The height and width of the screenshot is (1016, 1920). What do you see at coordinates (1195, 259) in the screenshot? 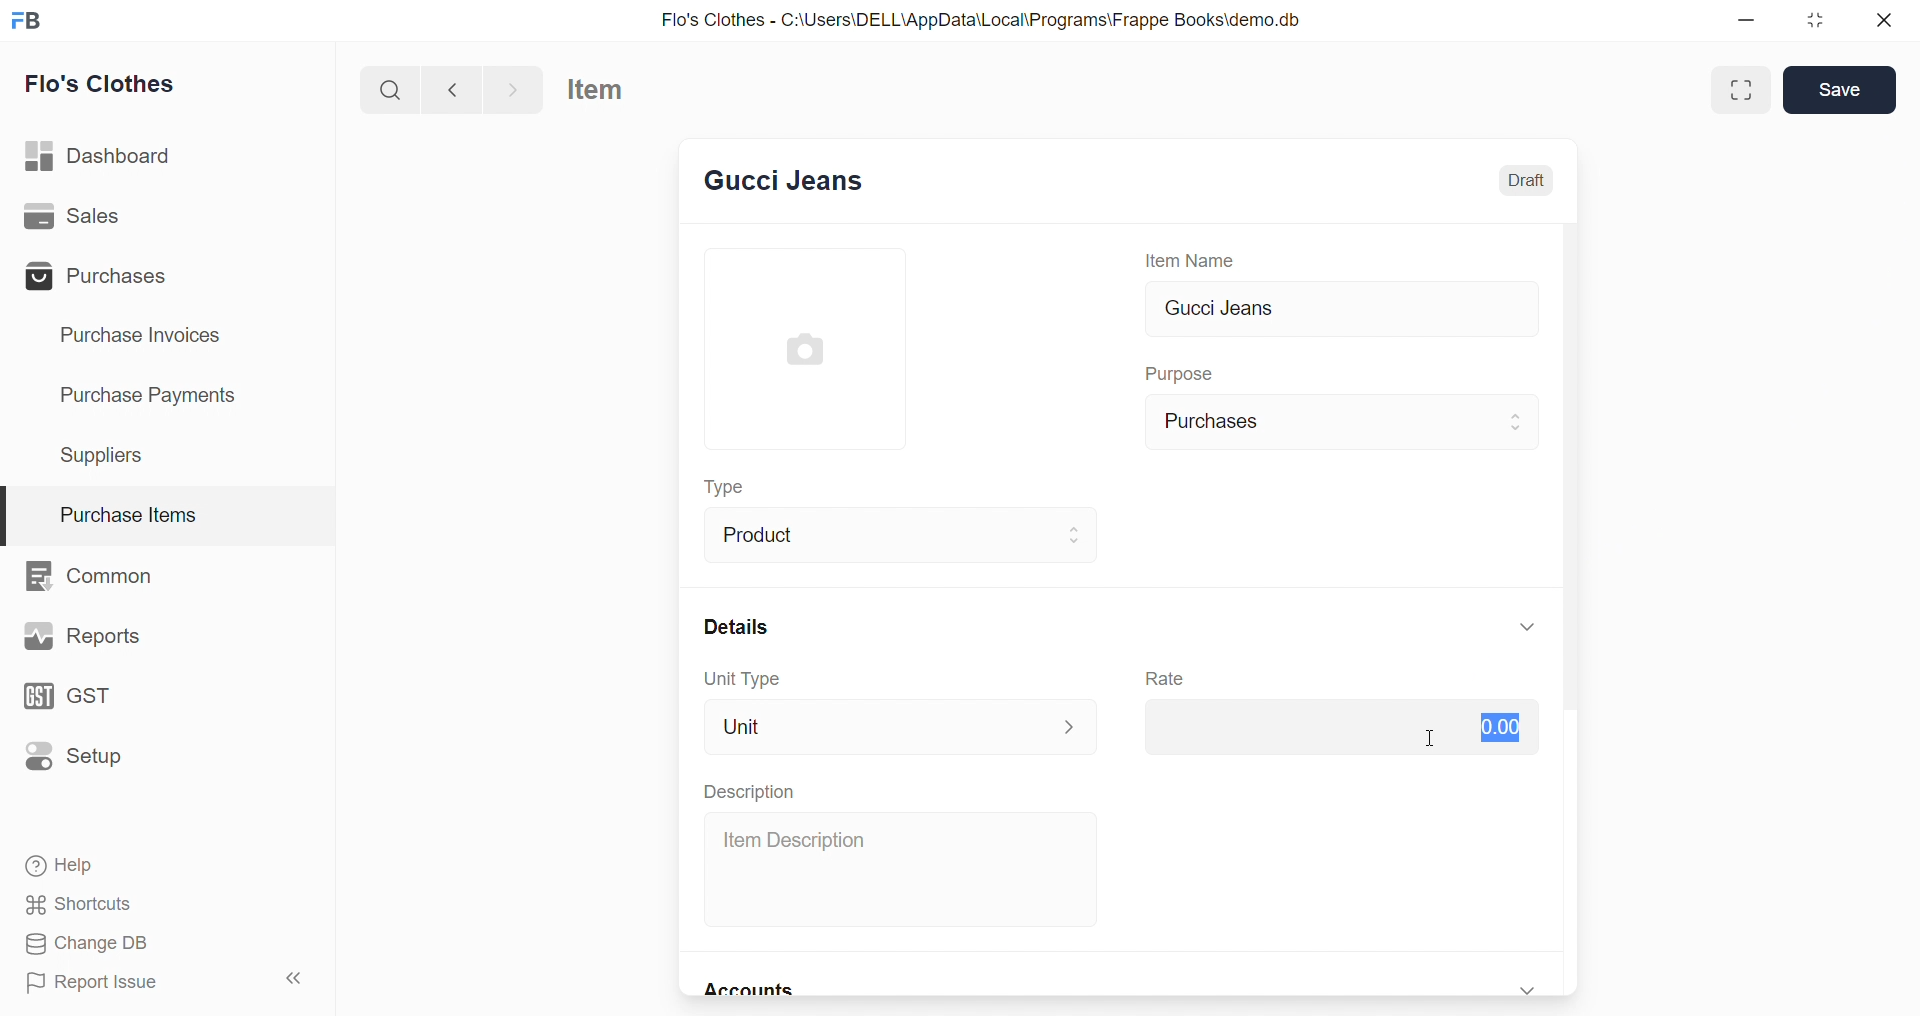
I see `Item Name` at bounding box center [1195, 259].